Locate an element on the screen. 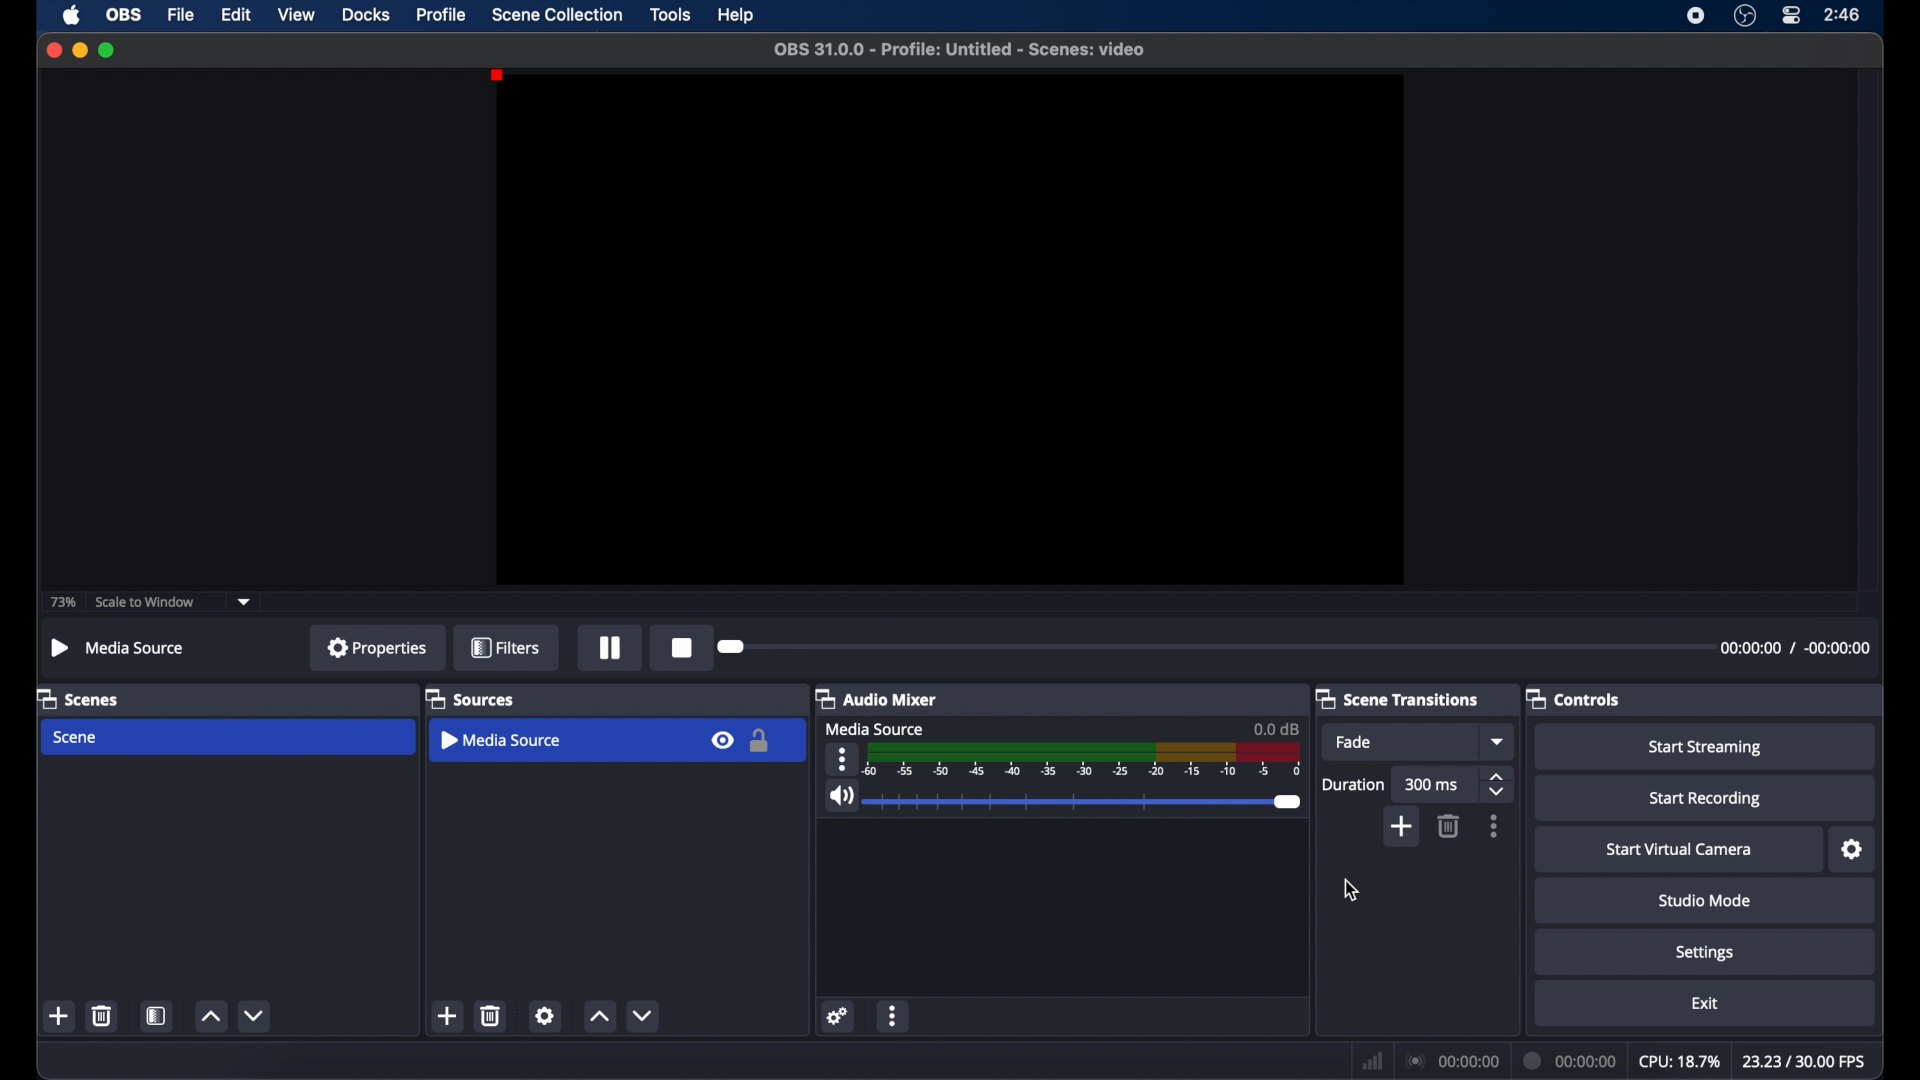 Image resolution: width=1920 pixels, height=1080 pixels. view is located at coordinates (296, 14).